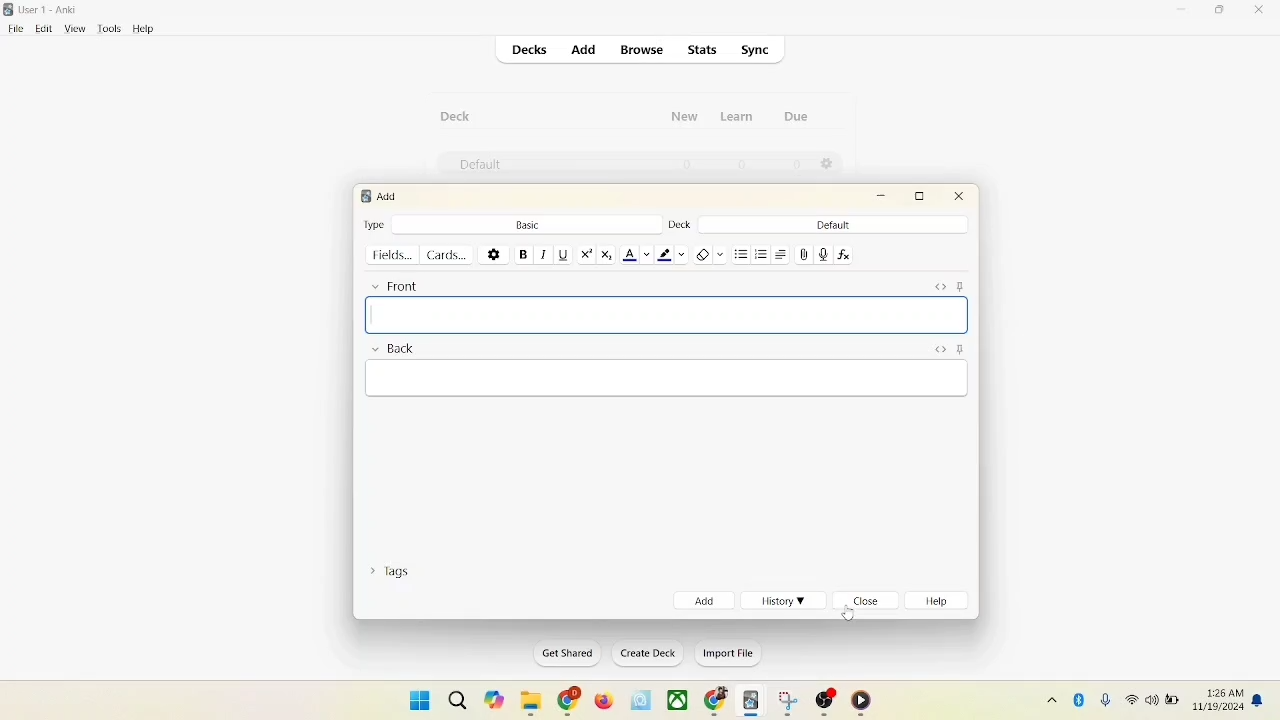 The width and height of the screenshot is (1280, 720). What do you see at coordinates (666, 316) in the screenshot?
I see `ROYGBIV` at bounding box center [666, 316].